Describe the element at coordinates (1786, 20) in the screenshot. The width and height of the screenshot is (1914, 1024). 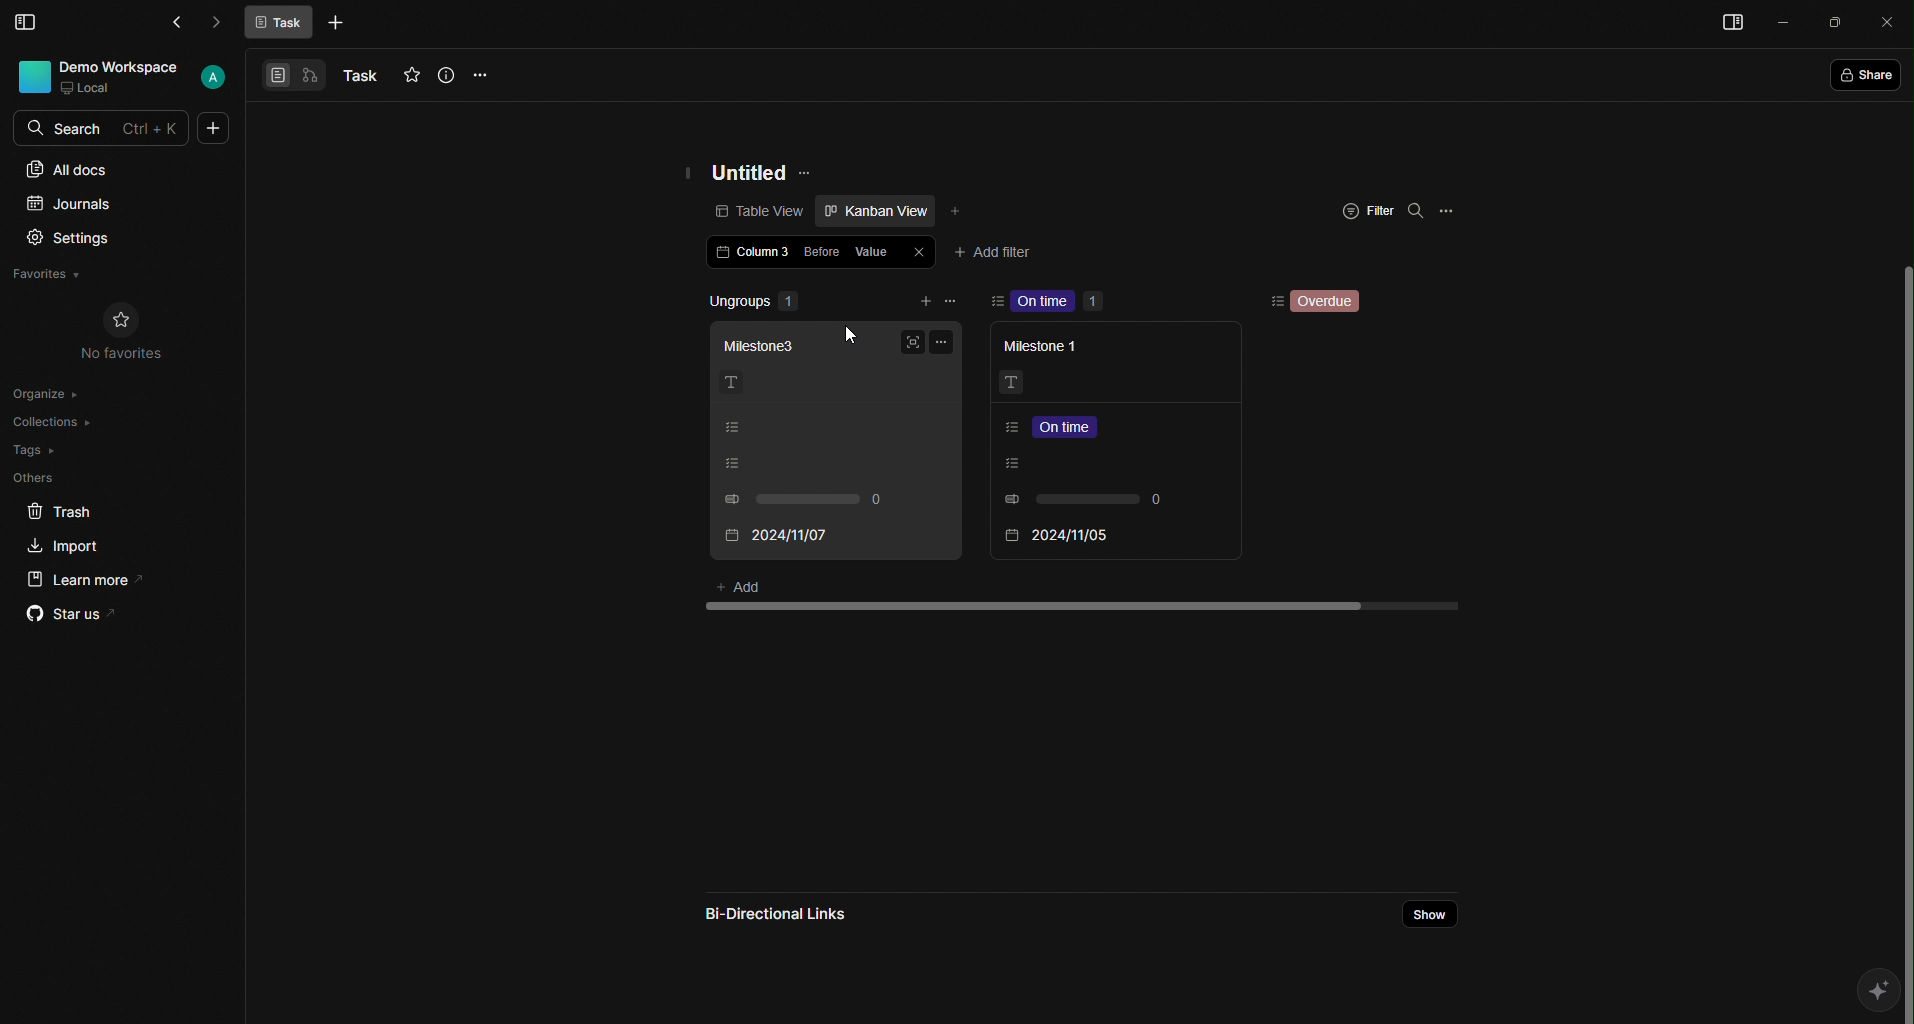
I see `Minimize` at that location.